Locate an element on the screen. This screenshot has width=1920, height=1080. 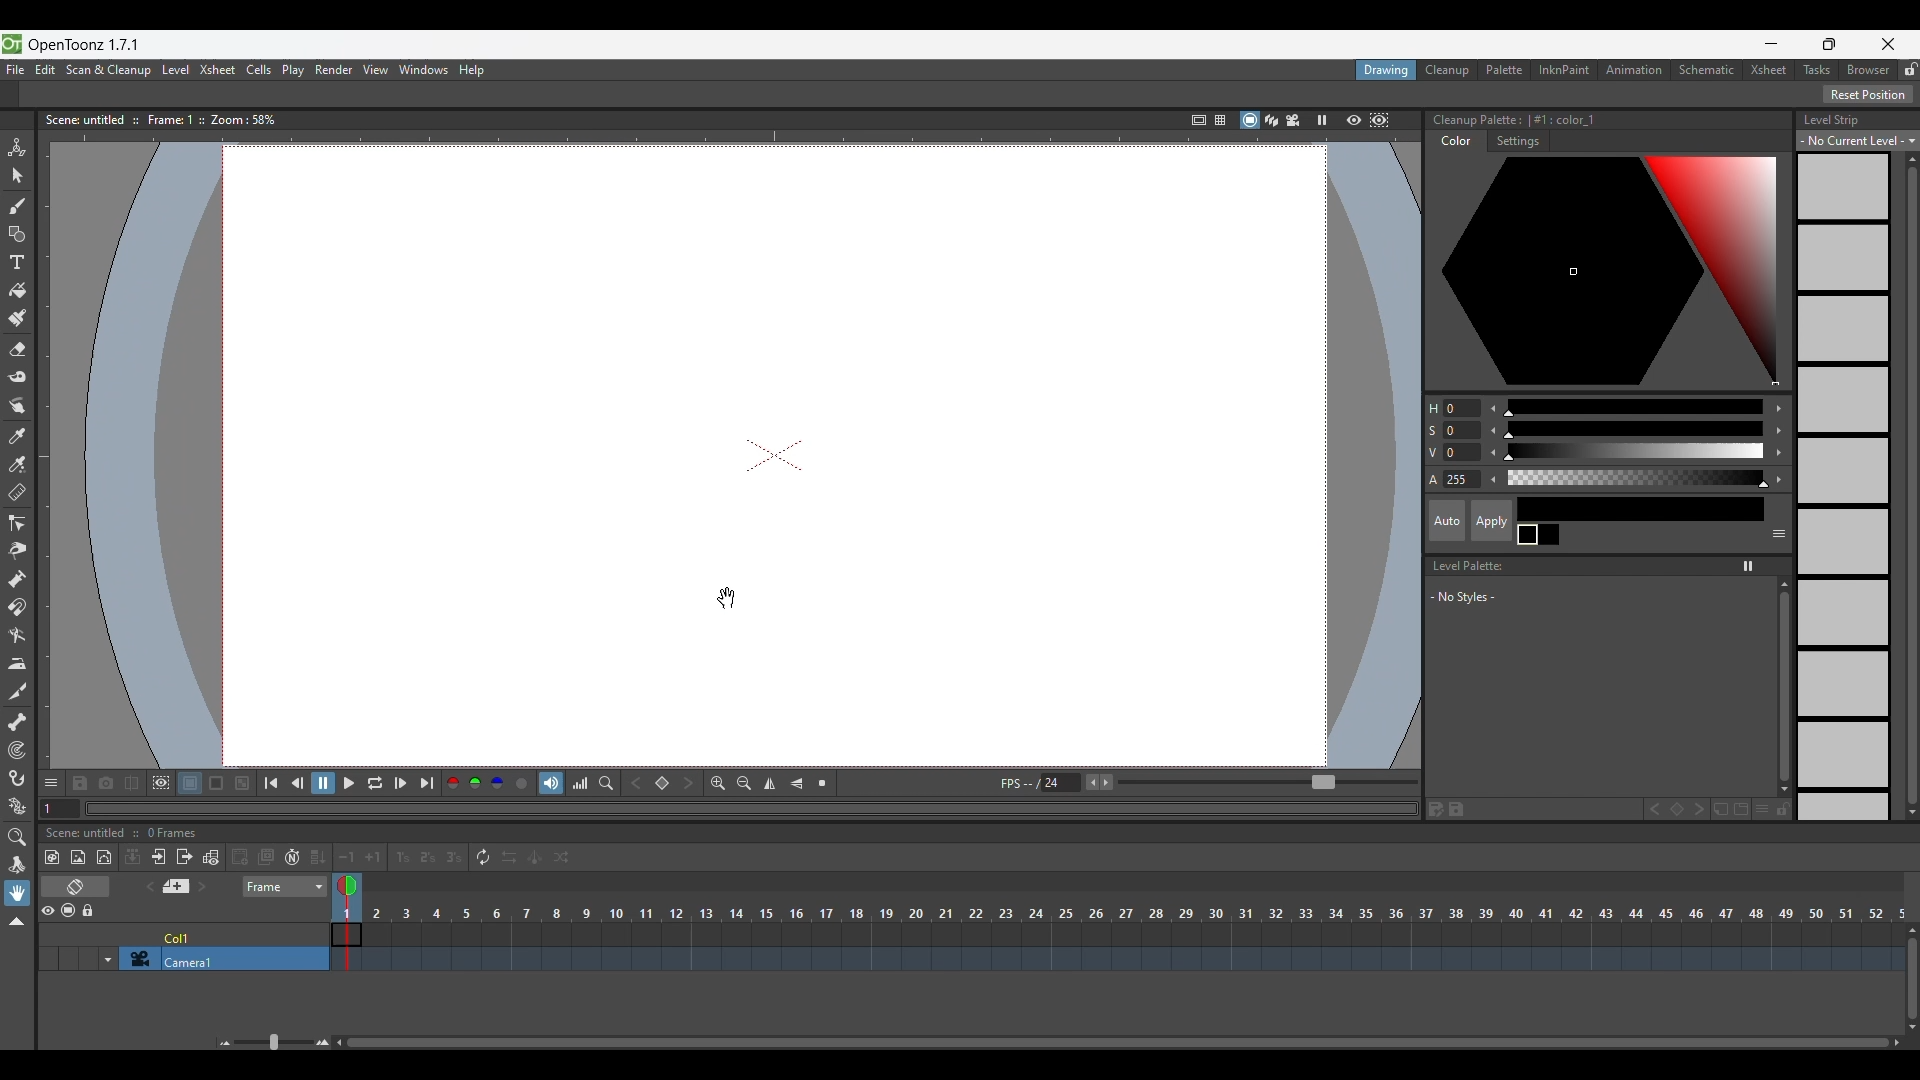
Swing is located at coordinates (535, 857).